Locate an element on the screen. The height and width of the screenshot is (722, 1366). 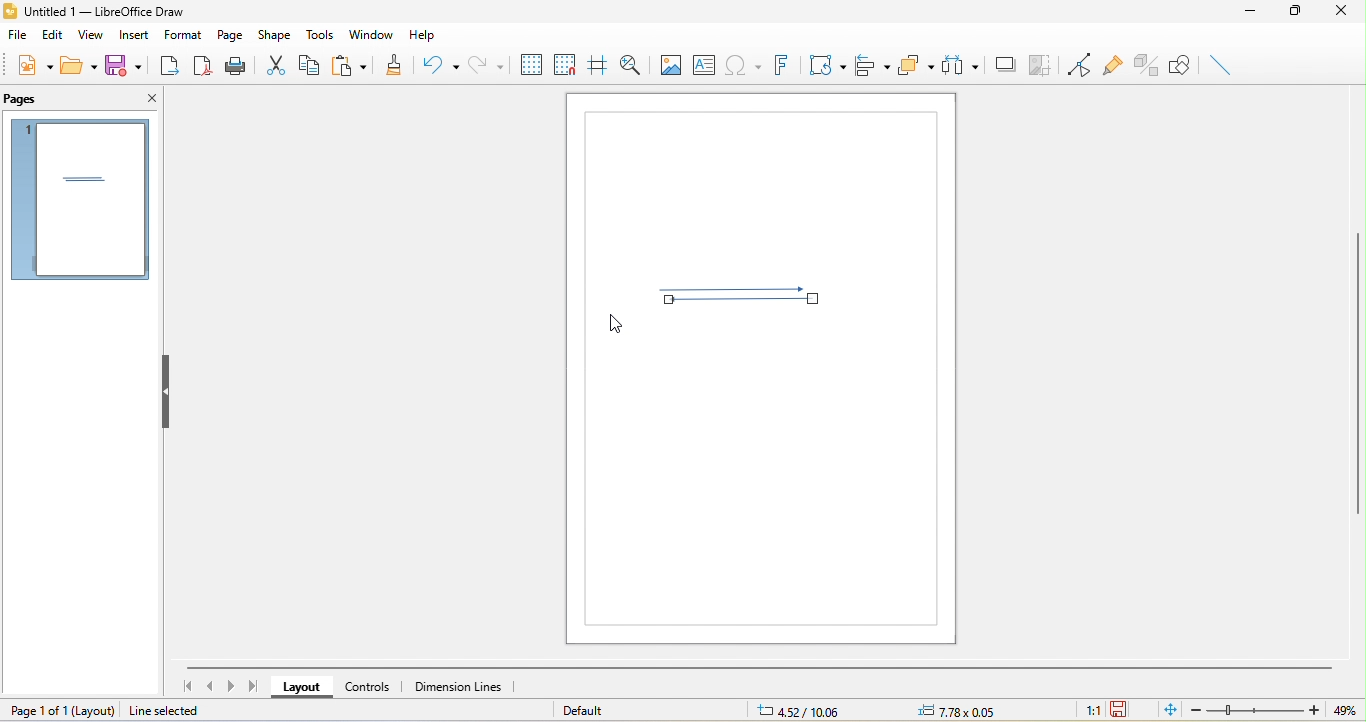
paste is located at coordinates (355, 64).